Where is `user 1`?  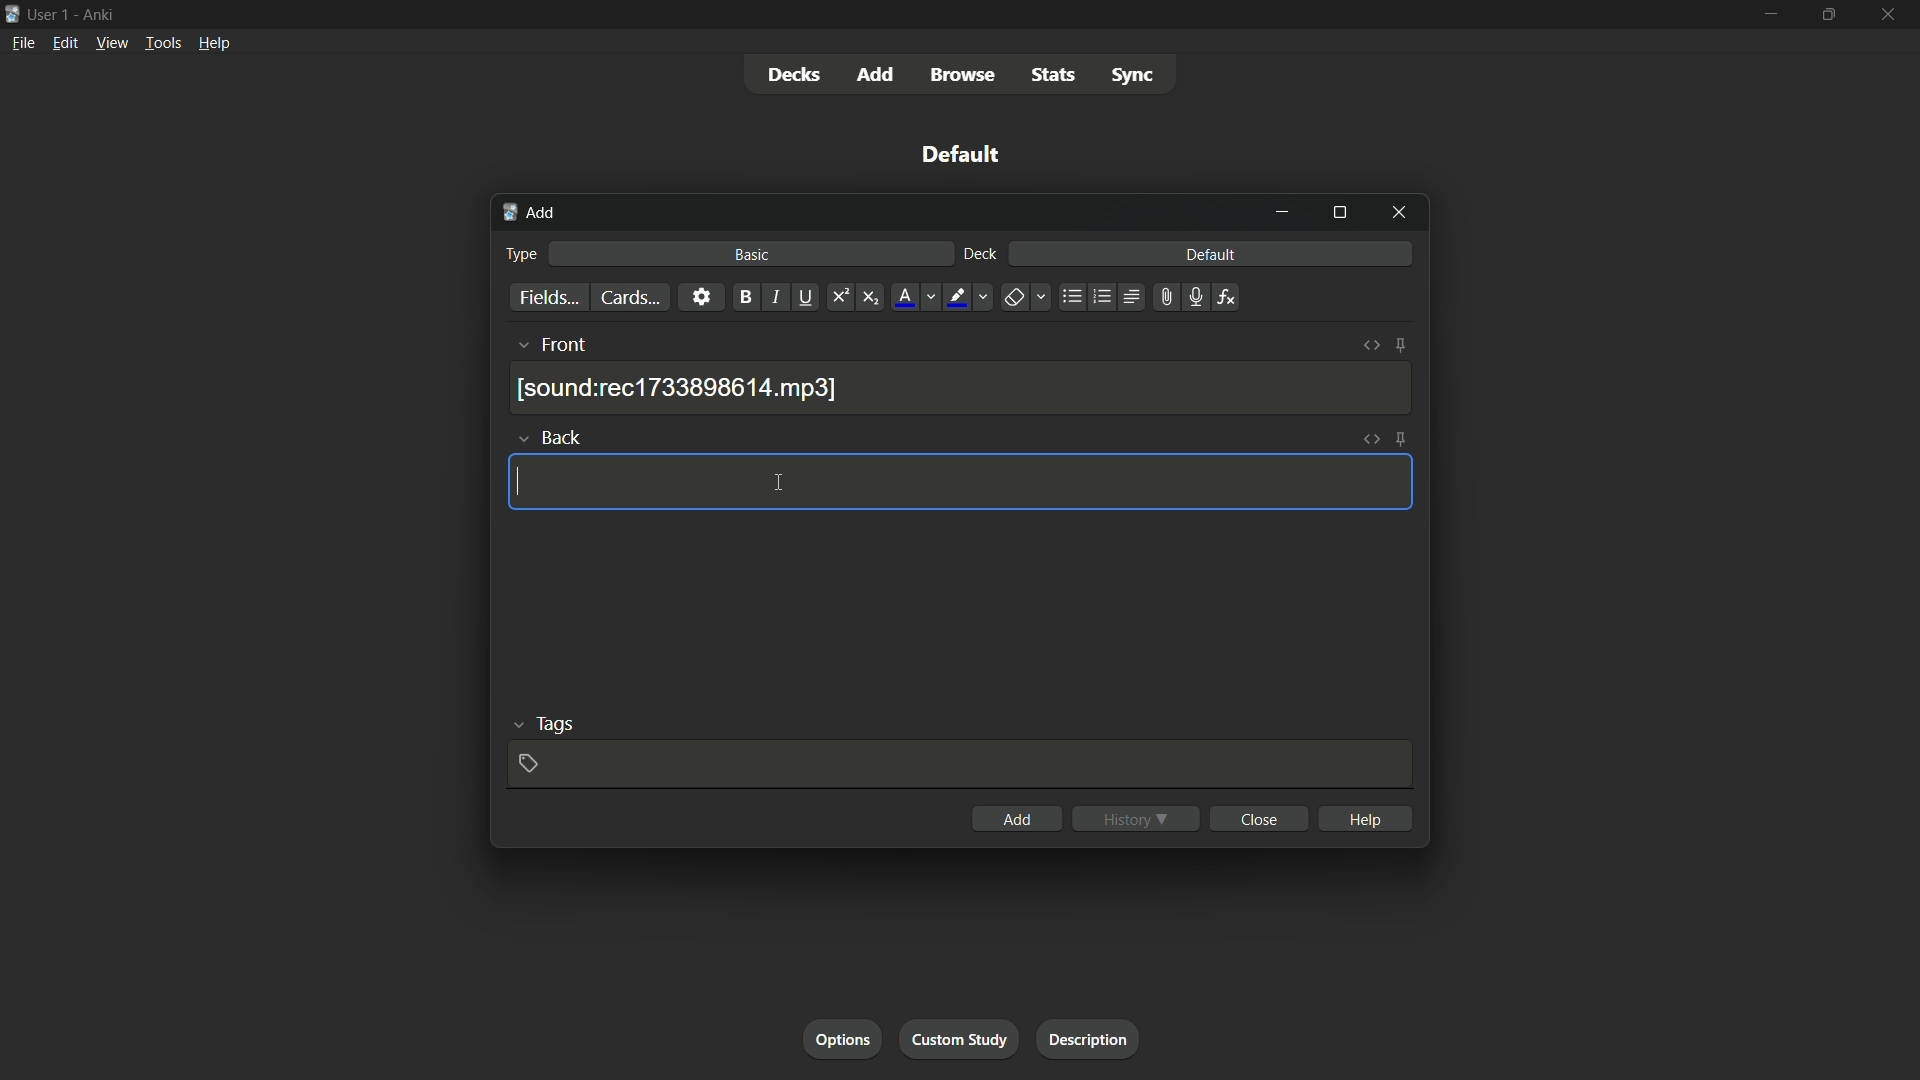 user 1 is located at coordinates (50, 13).